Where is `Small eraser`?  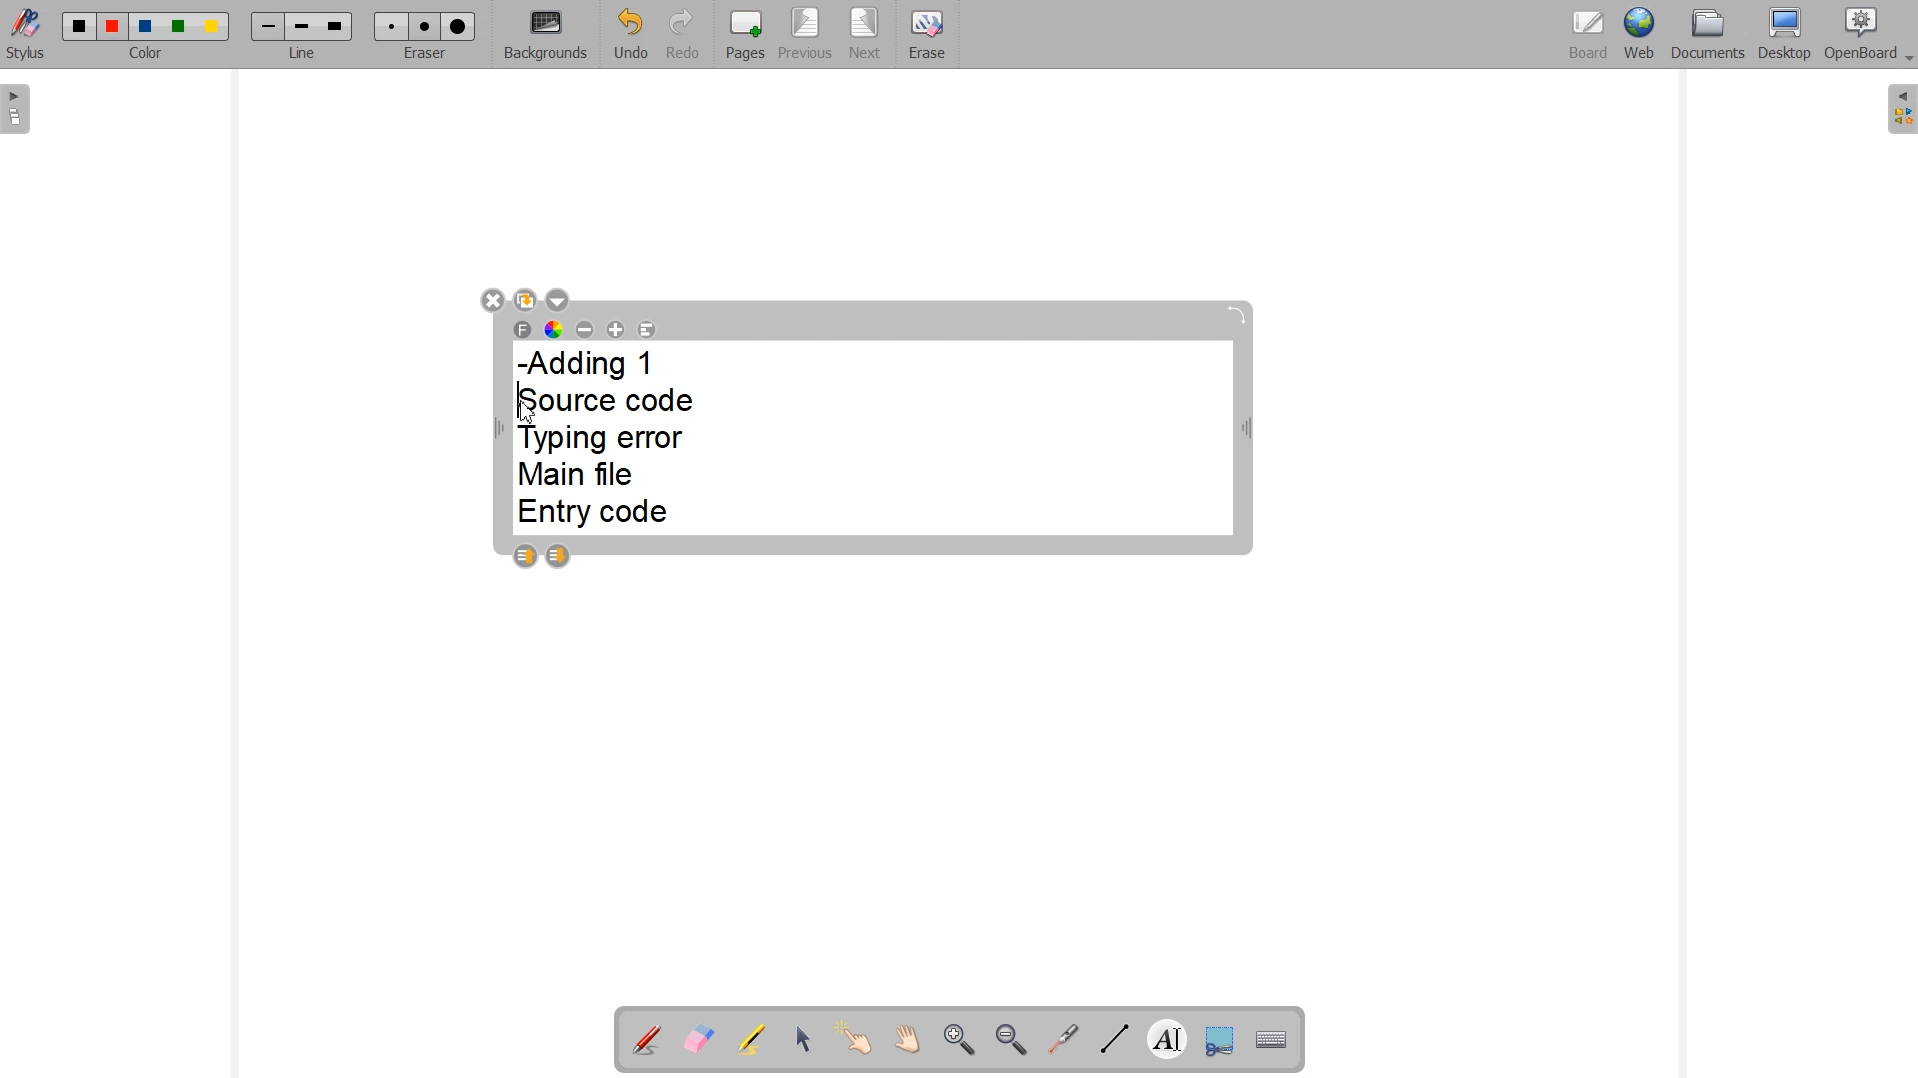 Small eraser is located at coordinates (392, 26).